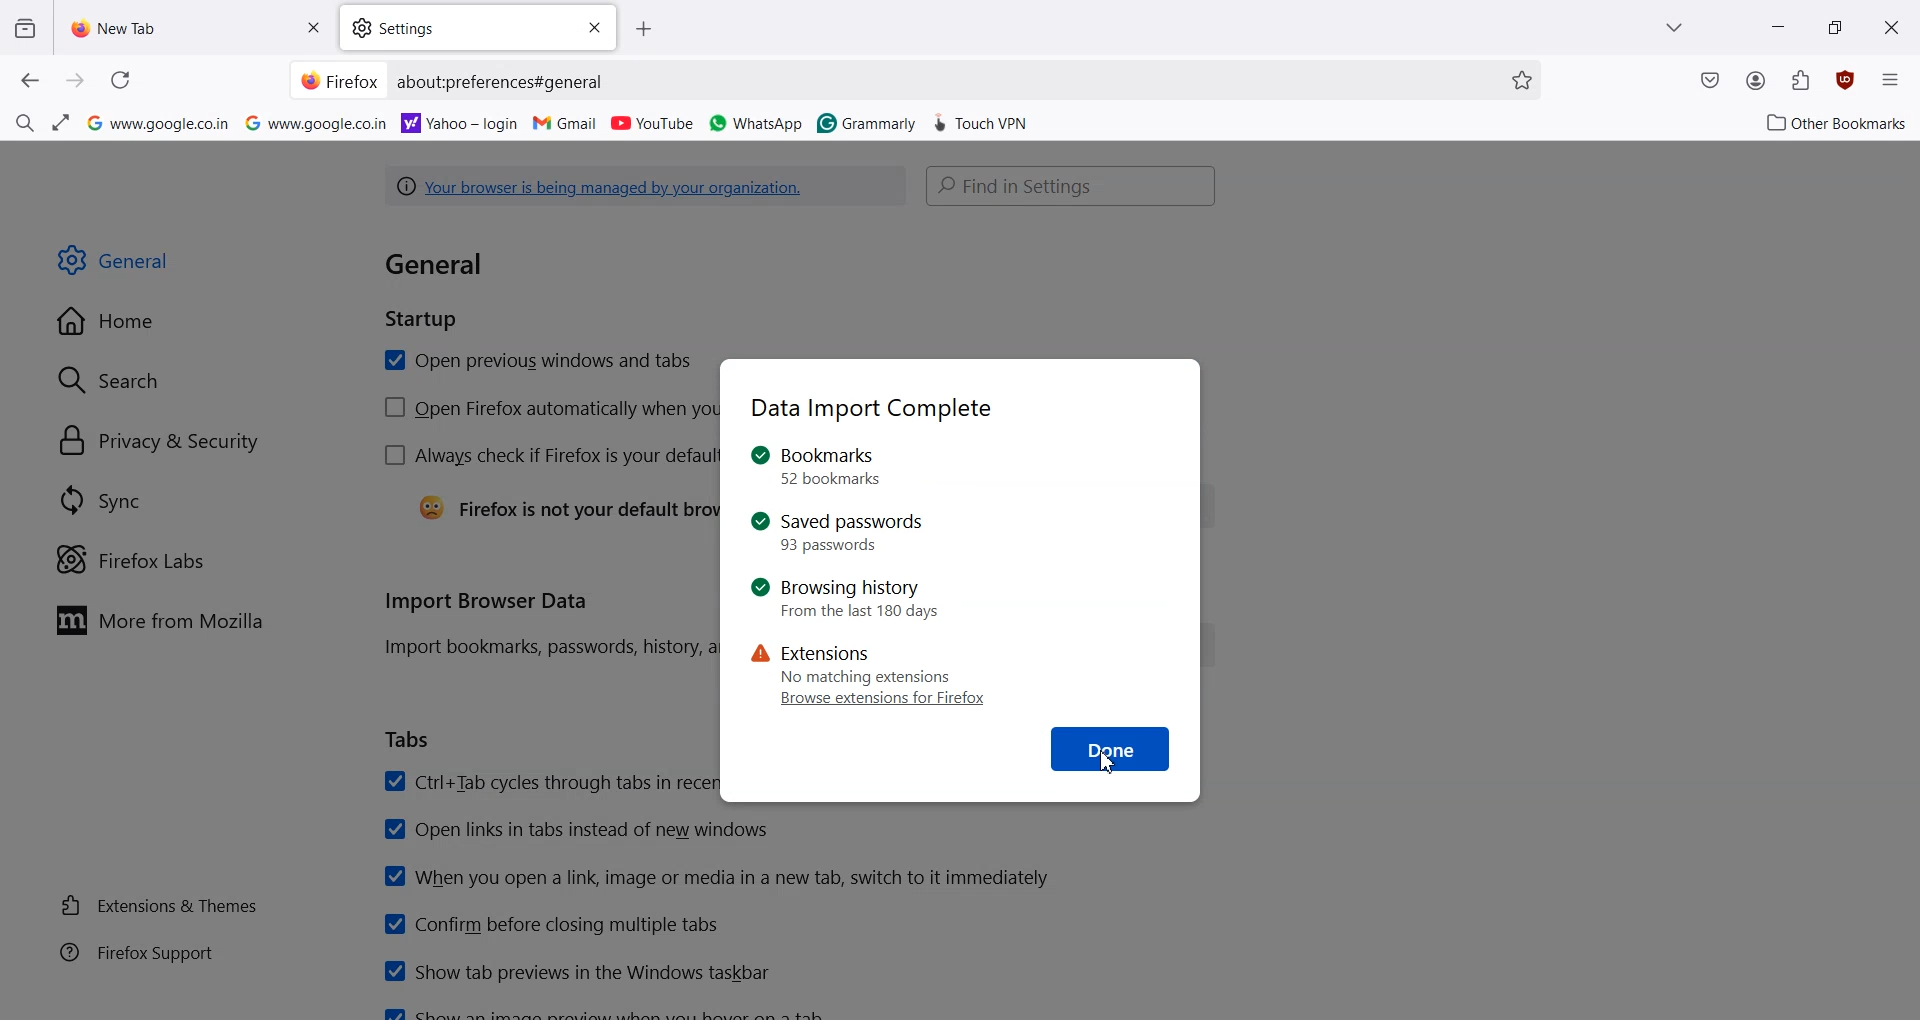 The height and width of the screenshot is (1020, 1920). I want to click on Data Import Complete, so click(872, 409).